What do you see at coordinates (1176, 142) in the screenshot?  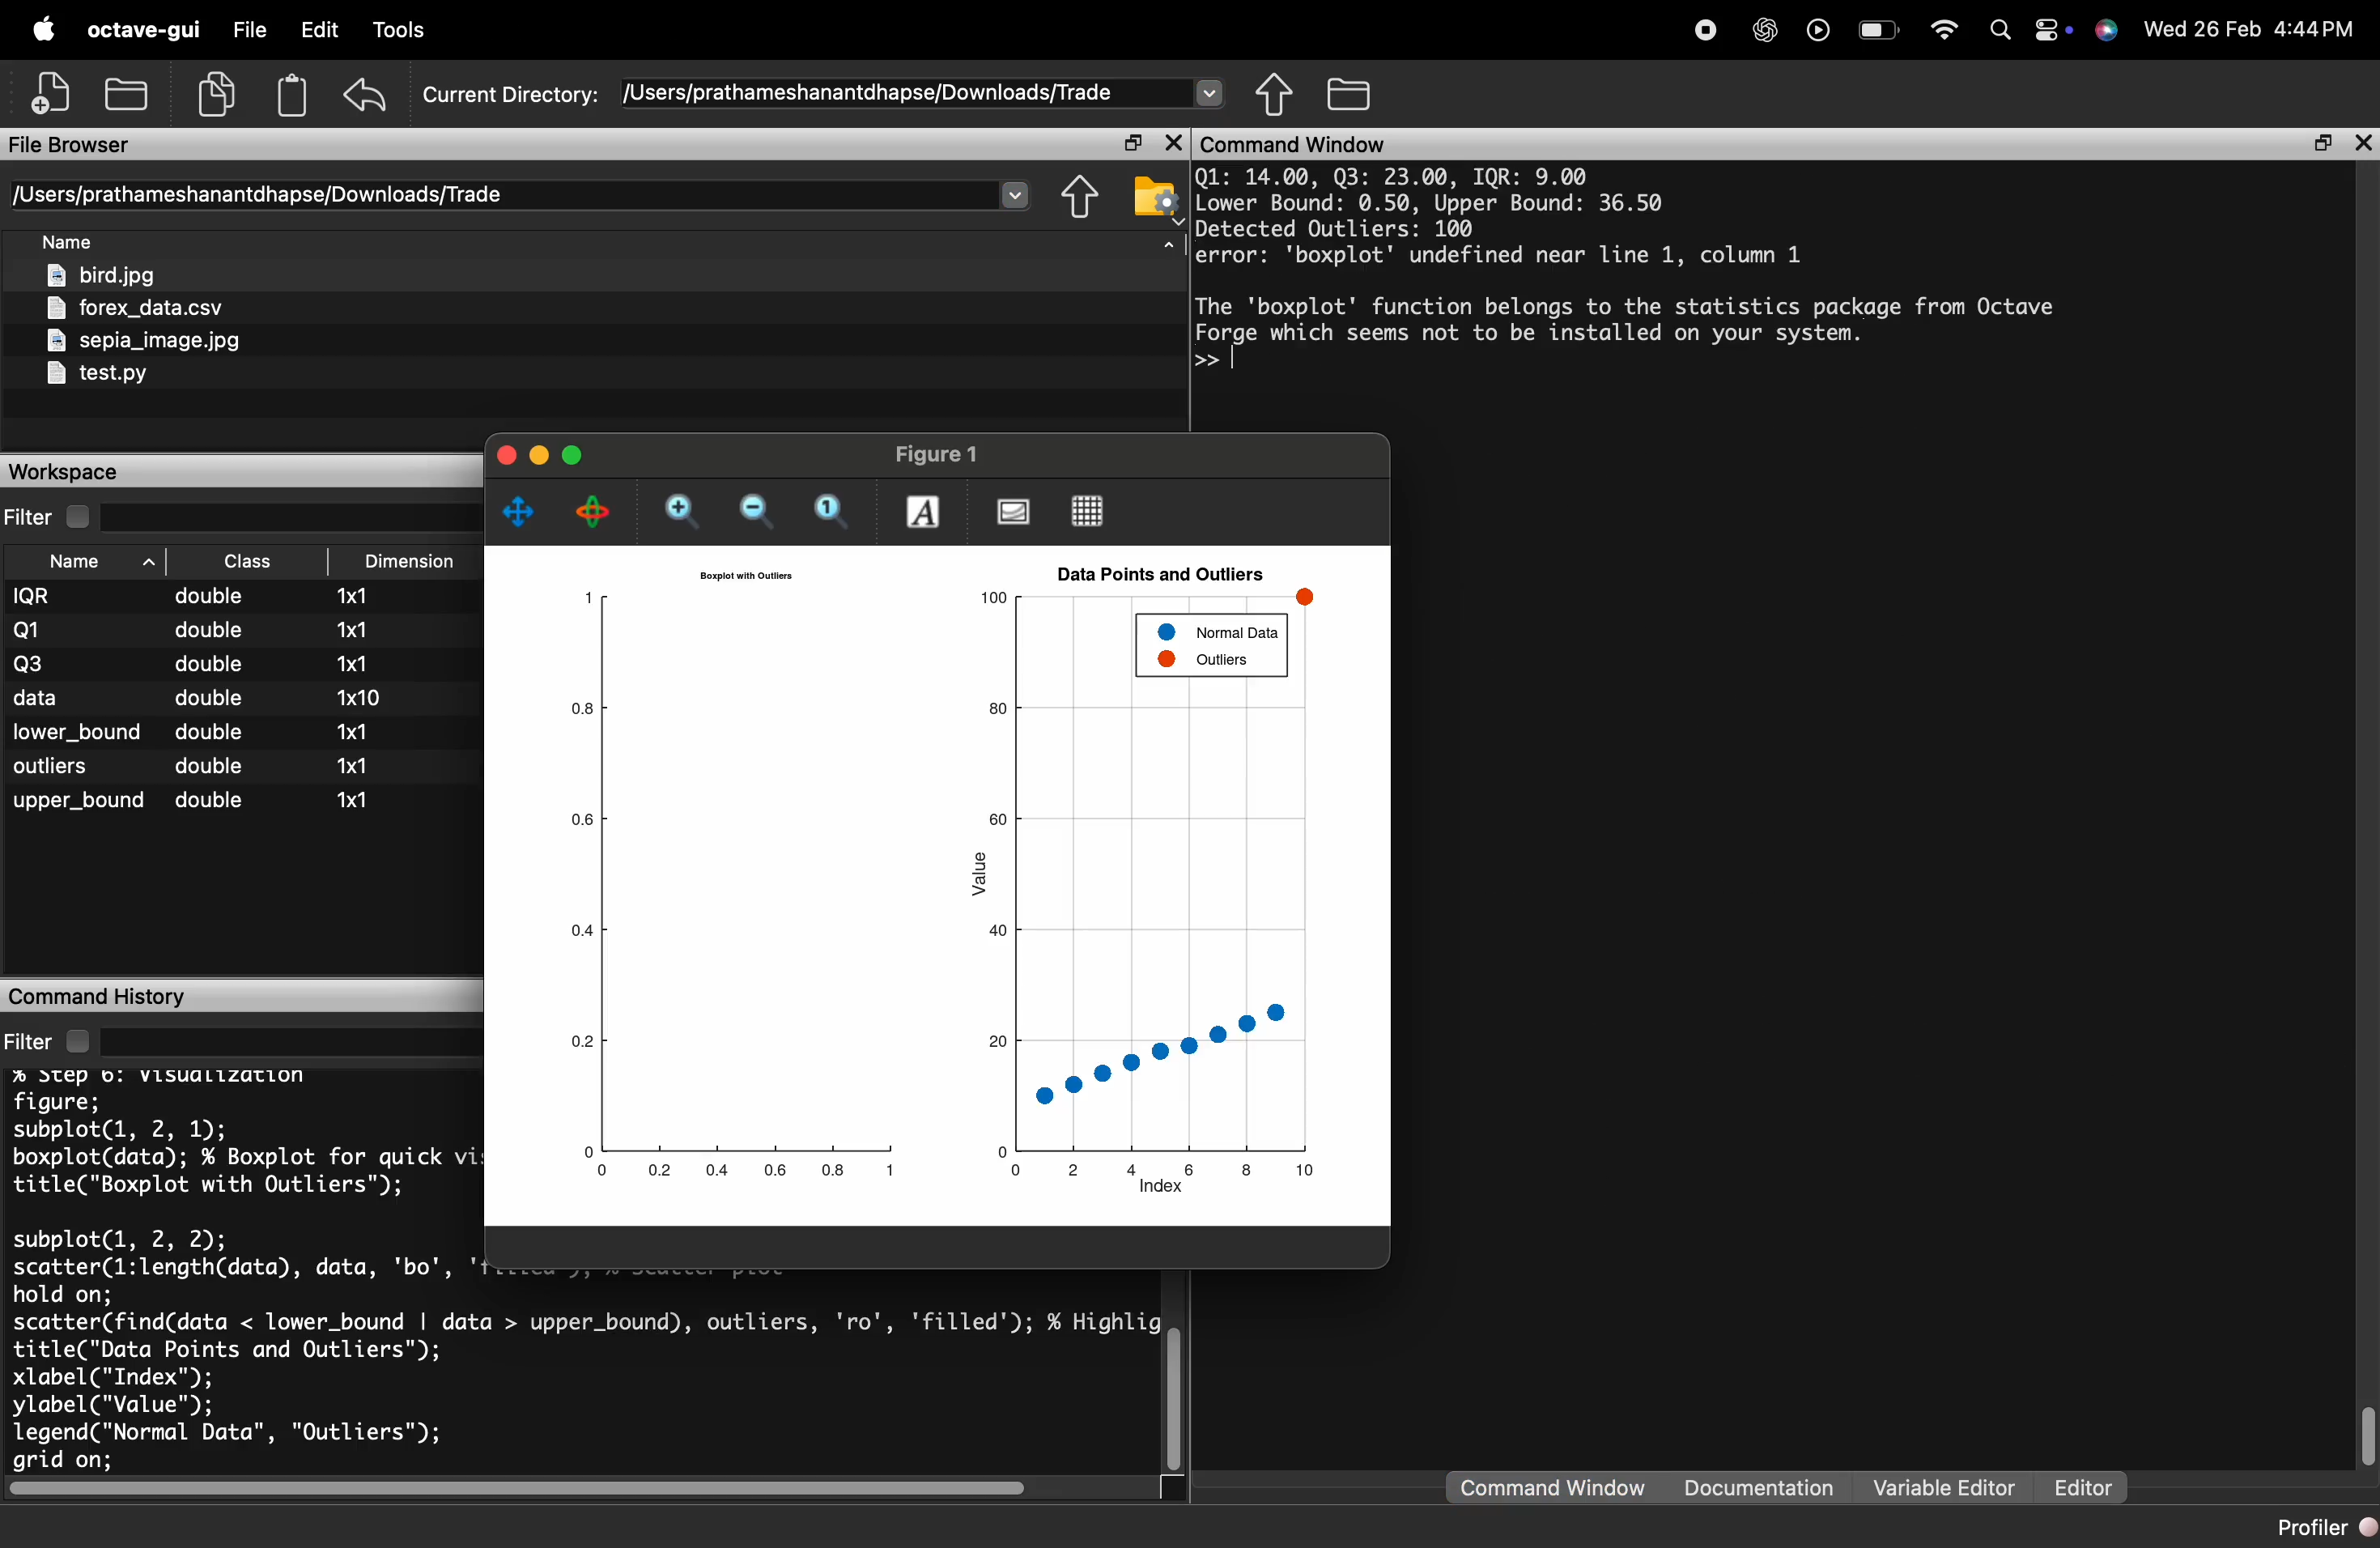 I see `close` at bounding box center [1176, 142].